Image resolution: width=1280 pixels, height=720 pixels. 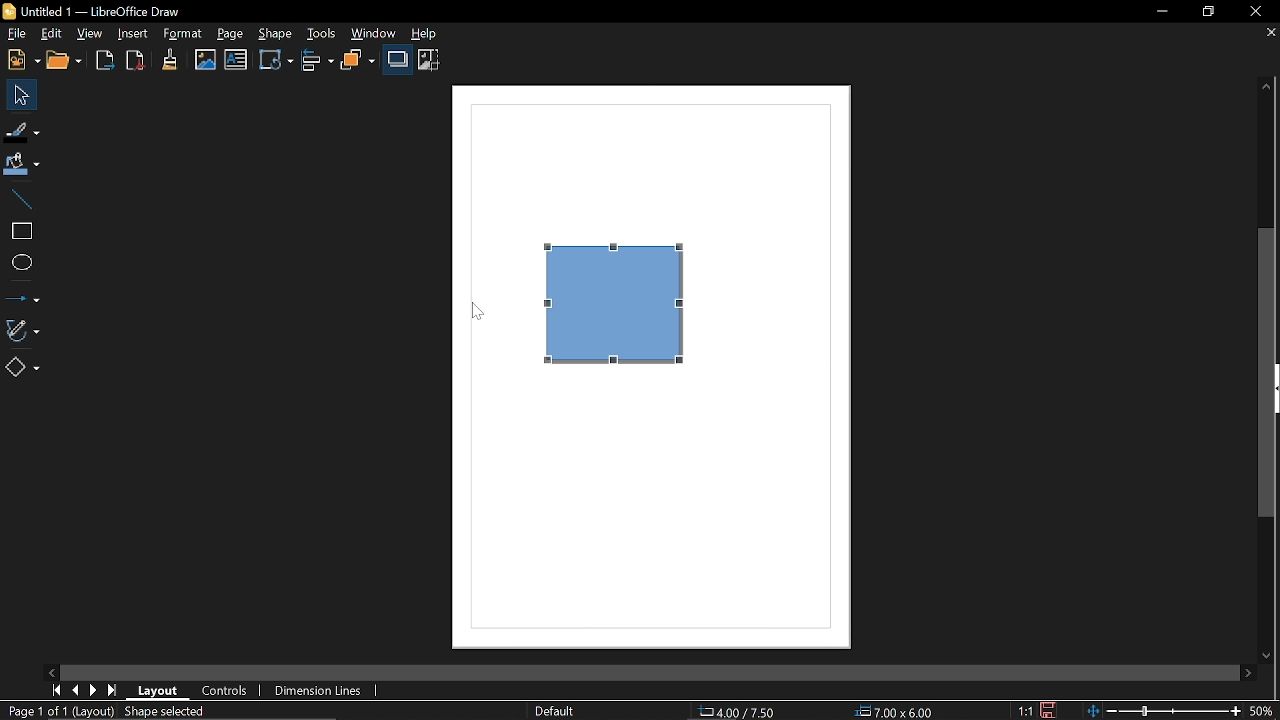 What do you see at coordinates (24, 298) in the screenshot?
I see `Lines and arrows` at bounding box center [24, 298].